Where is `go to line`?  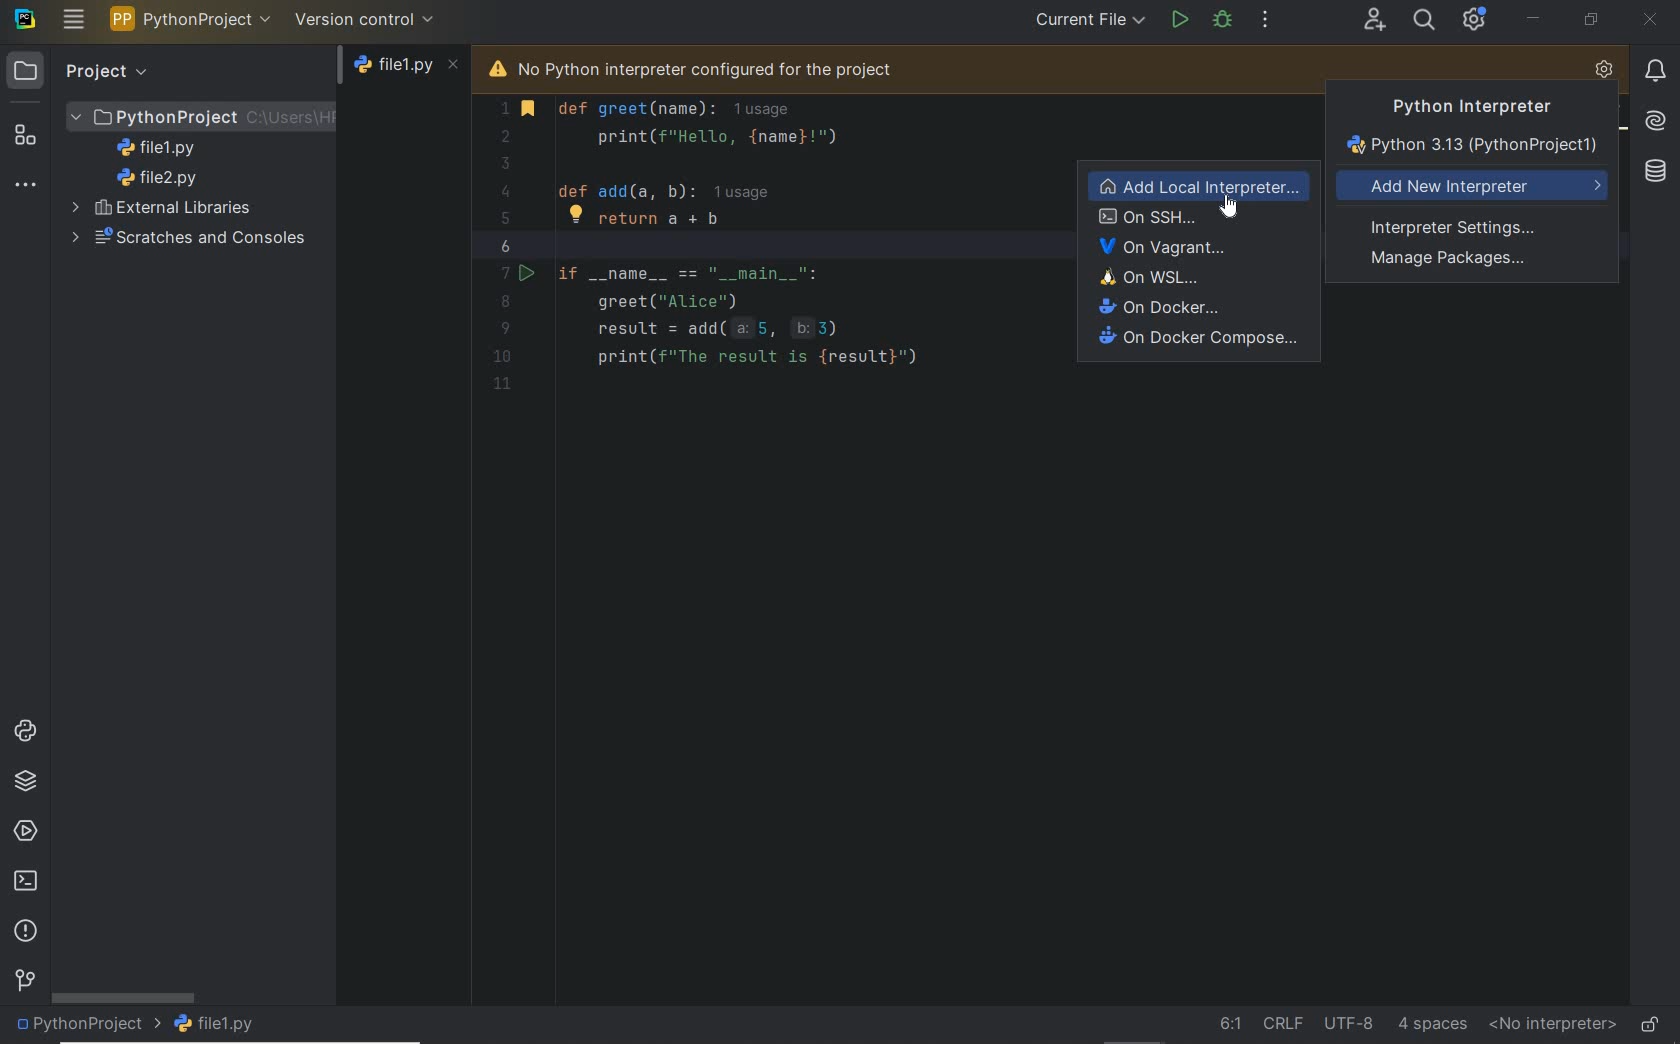 go to line is located at coordinates (1229, 1023).